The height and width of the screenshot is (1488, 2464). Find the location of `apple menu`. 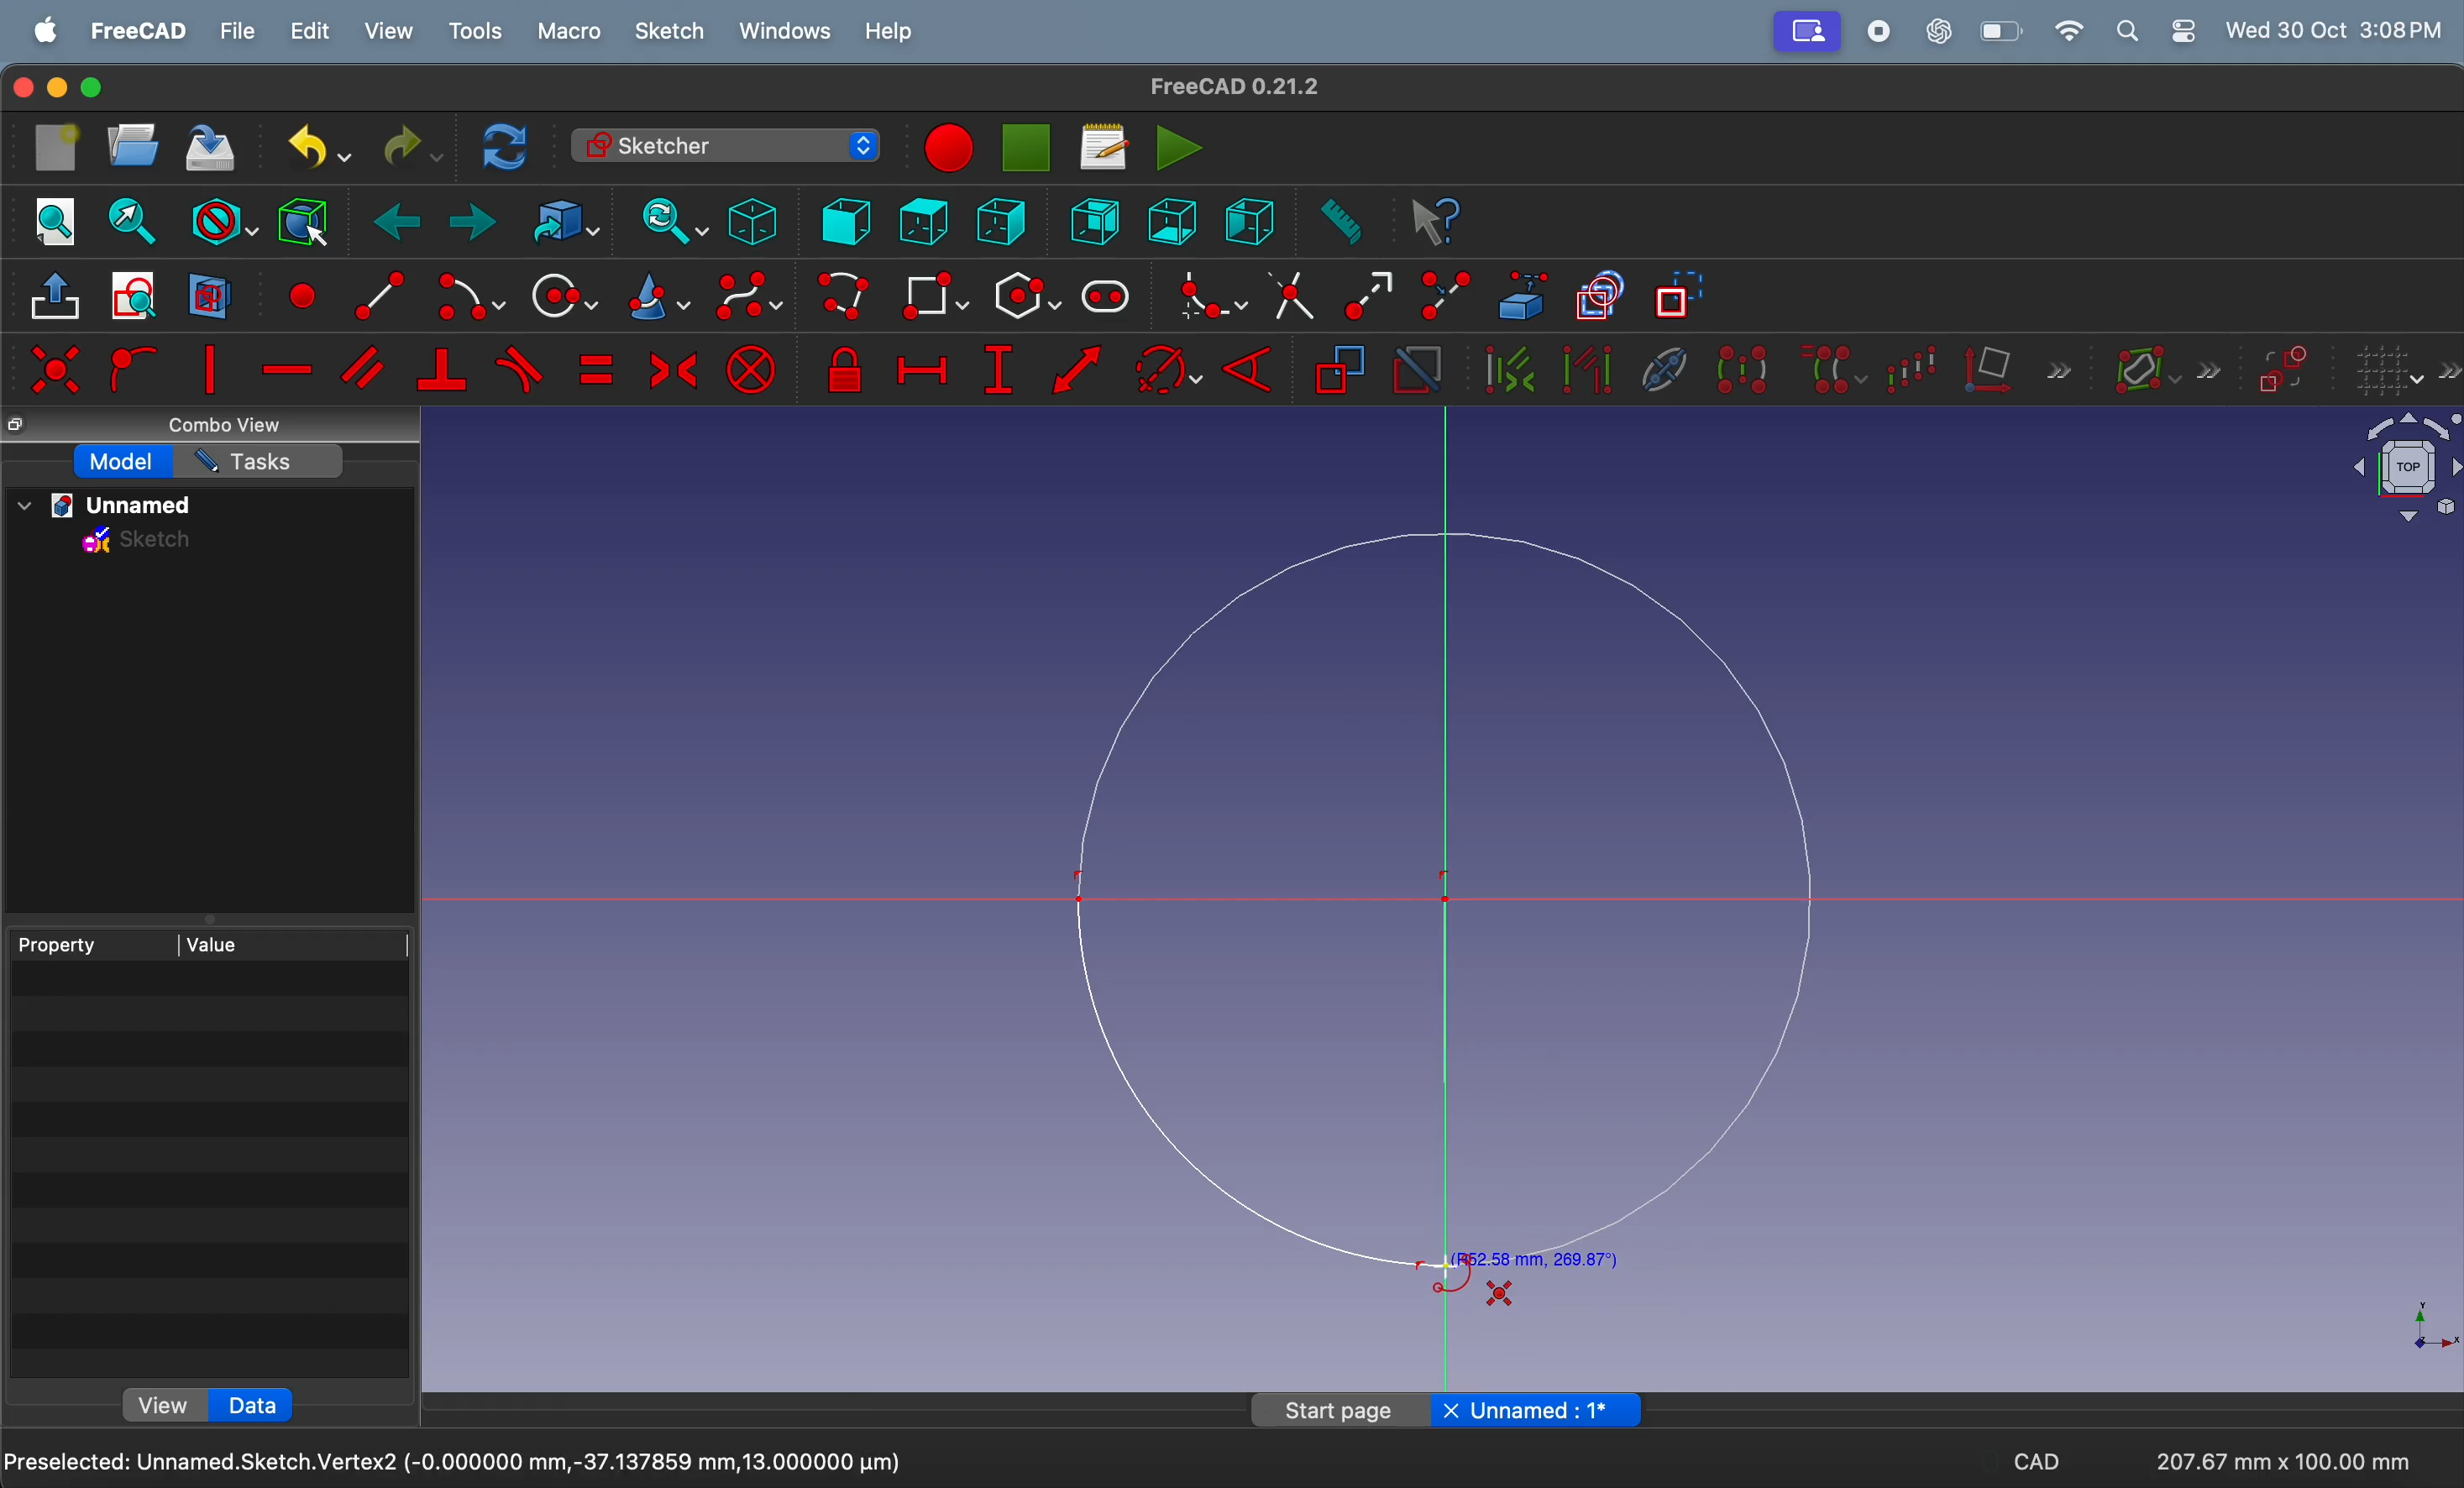

apple menu is located at coordinates (47, 31).